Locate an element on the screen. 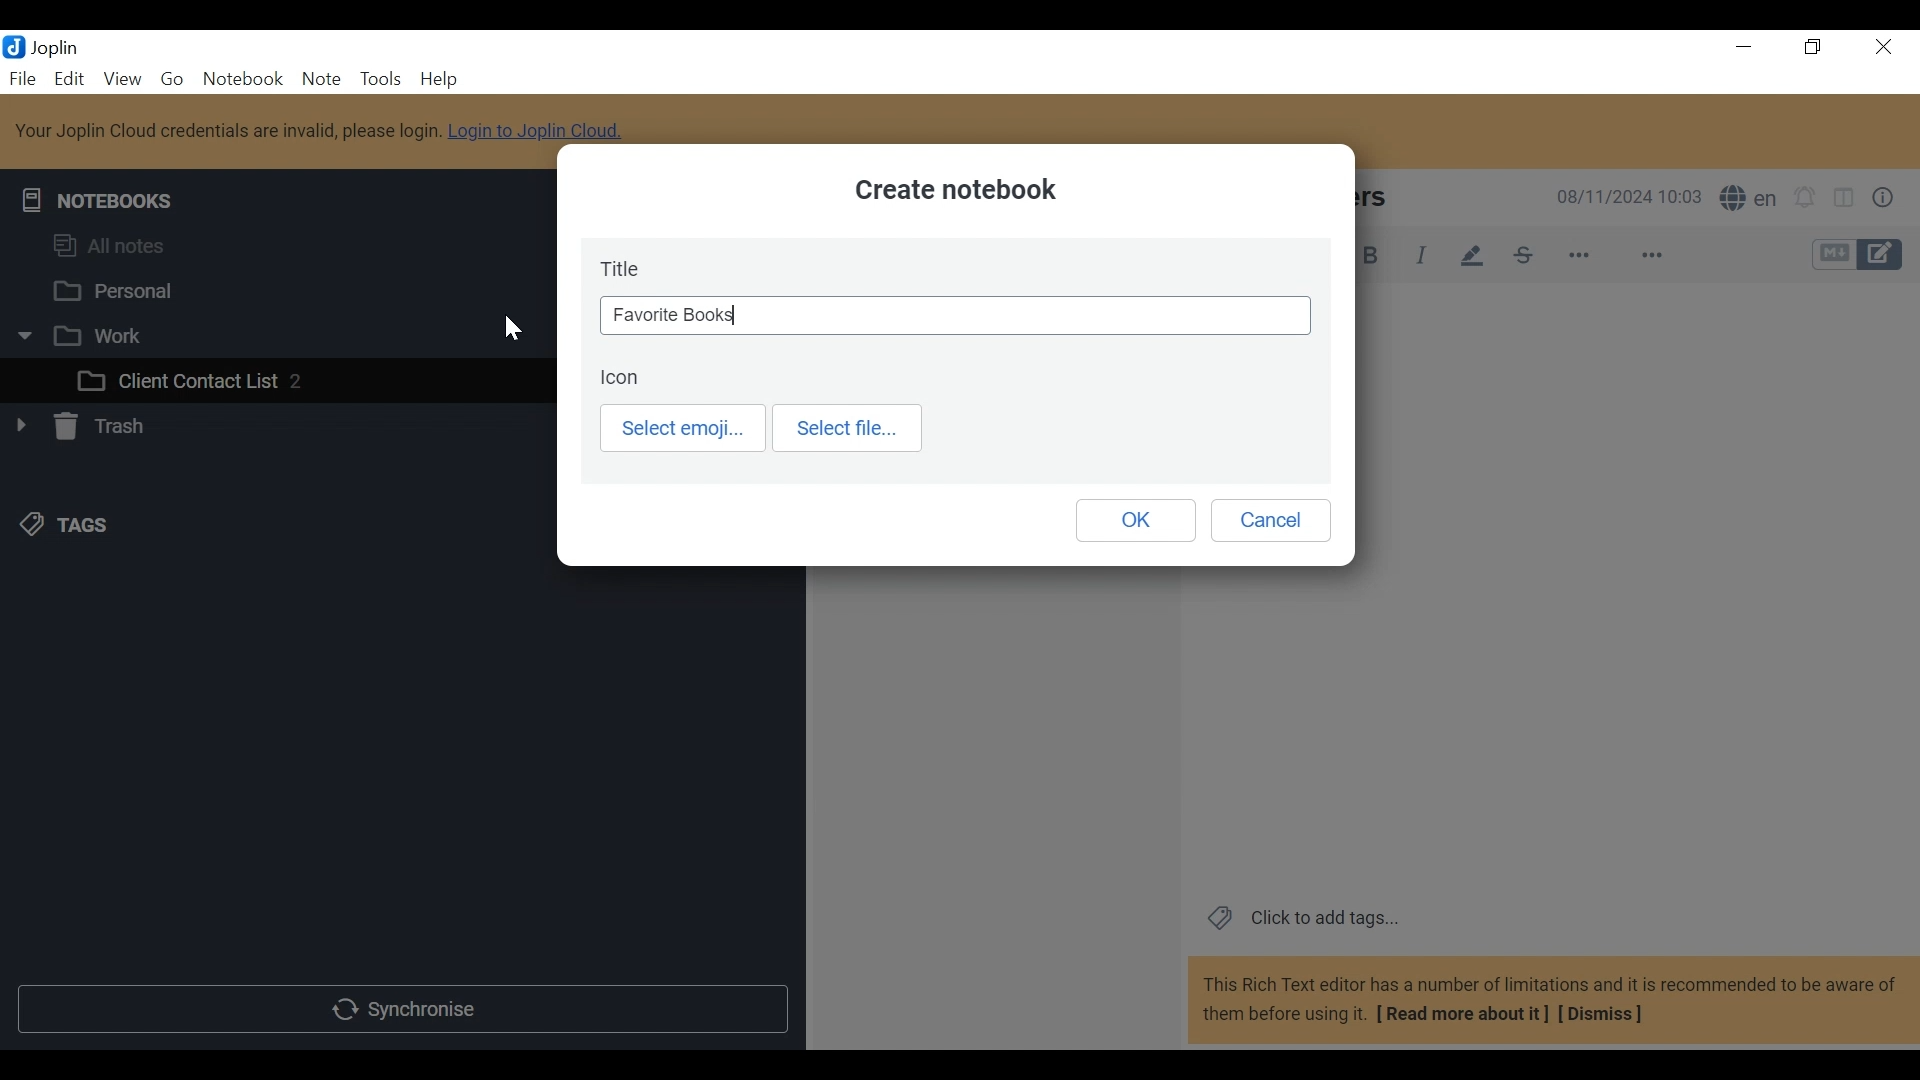 This screenshot has width=1920, height=1080. Note is located at coordinates (319, 79).